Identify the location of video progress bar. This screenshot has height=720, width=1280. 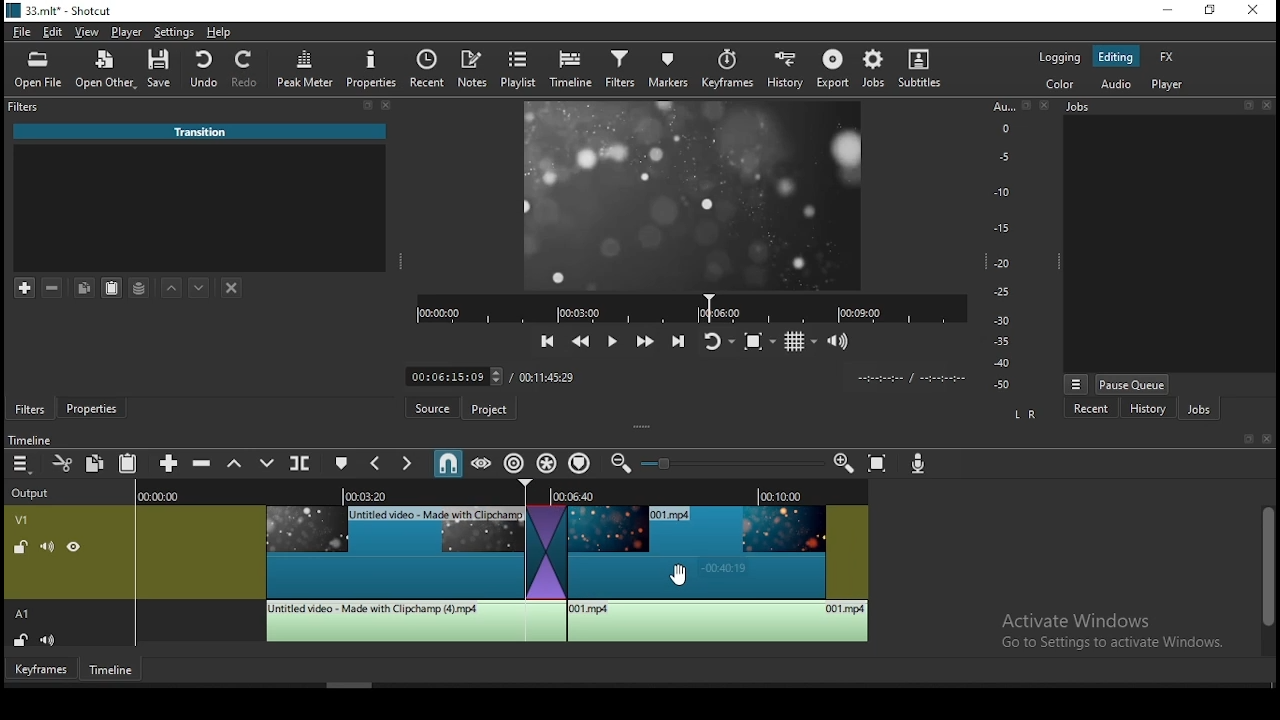
(691, 307).